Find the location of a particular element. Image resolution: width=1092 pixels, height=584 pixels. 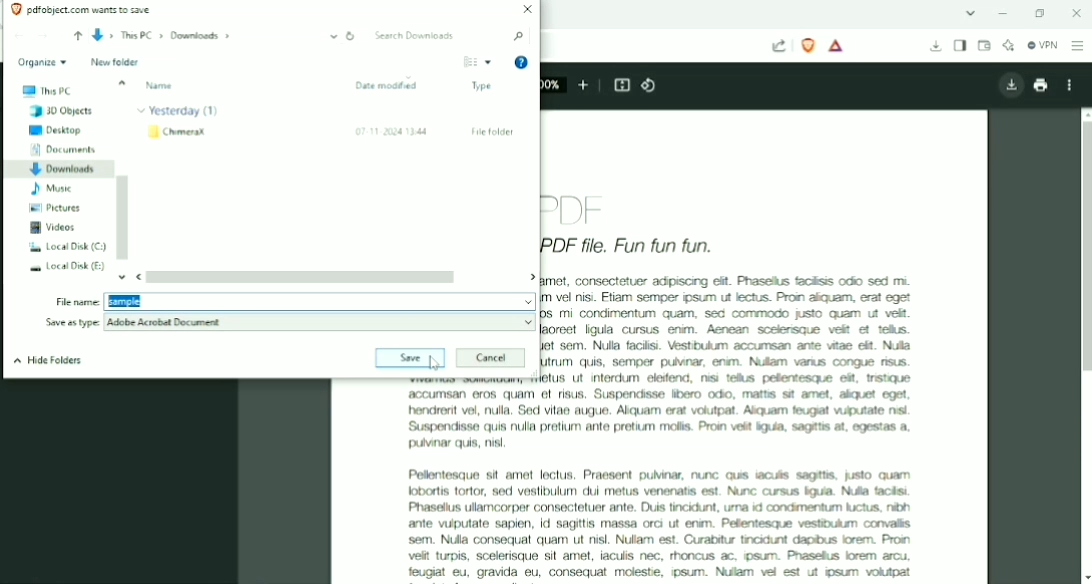

This PC > Downloads > is located at coordinates (215, 36).